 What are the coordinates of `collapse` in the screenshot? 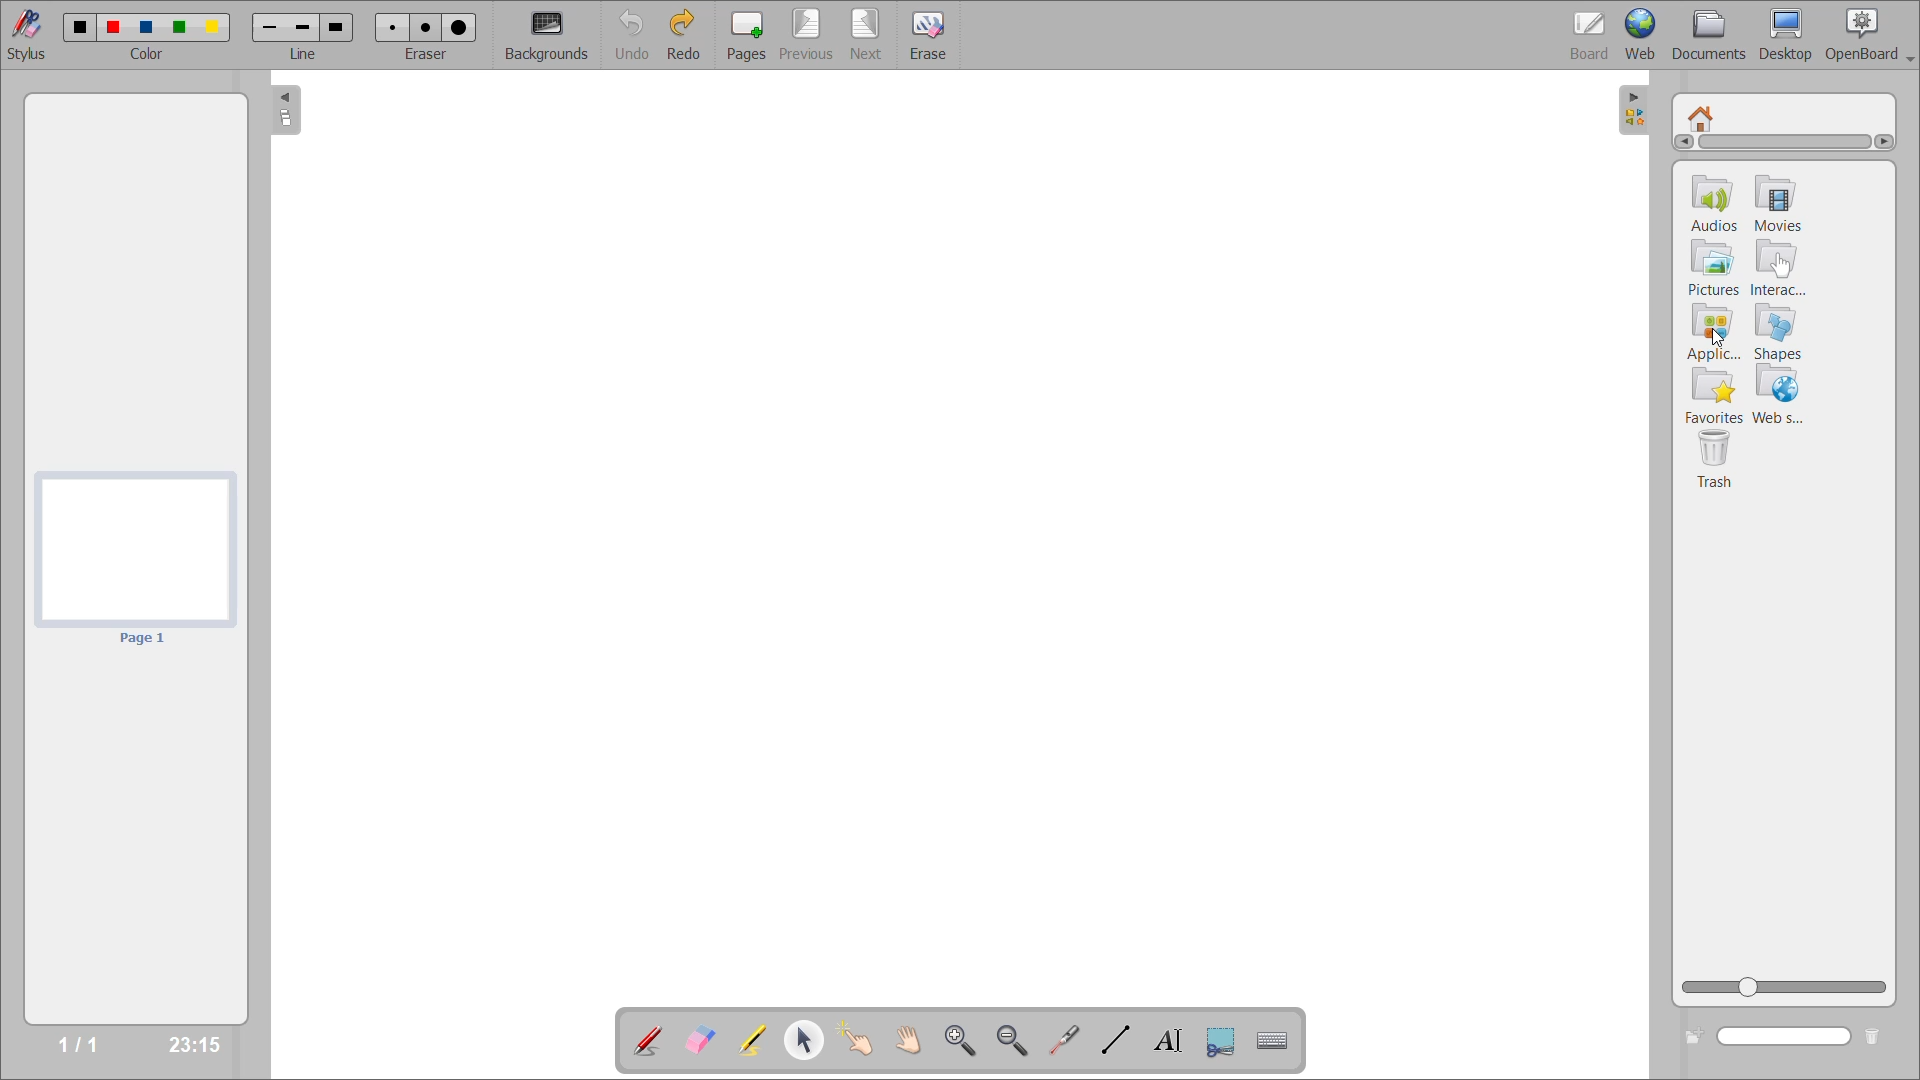 It's located at (287, 112).